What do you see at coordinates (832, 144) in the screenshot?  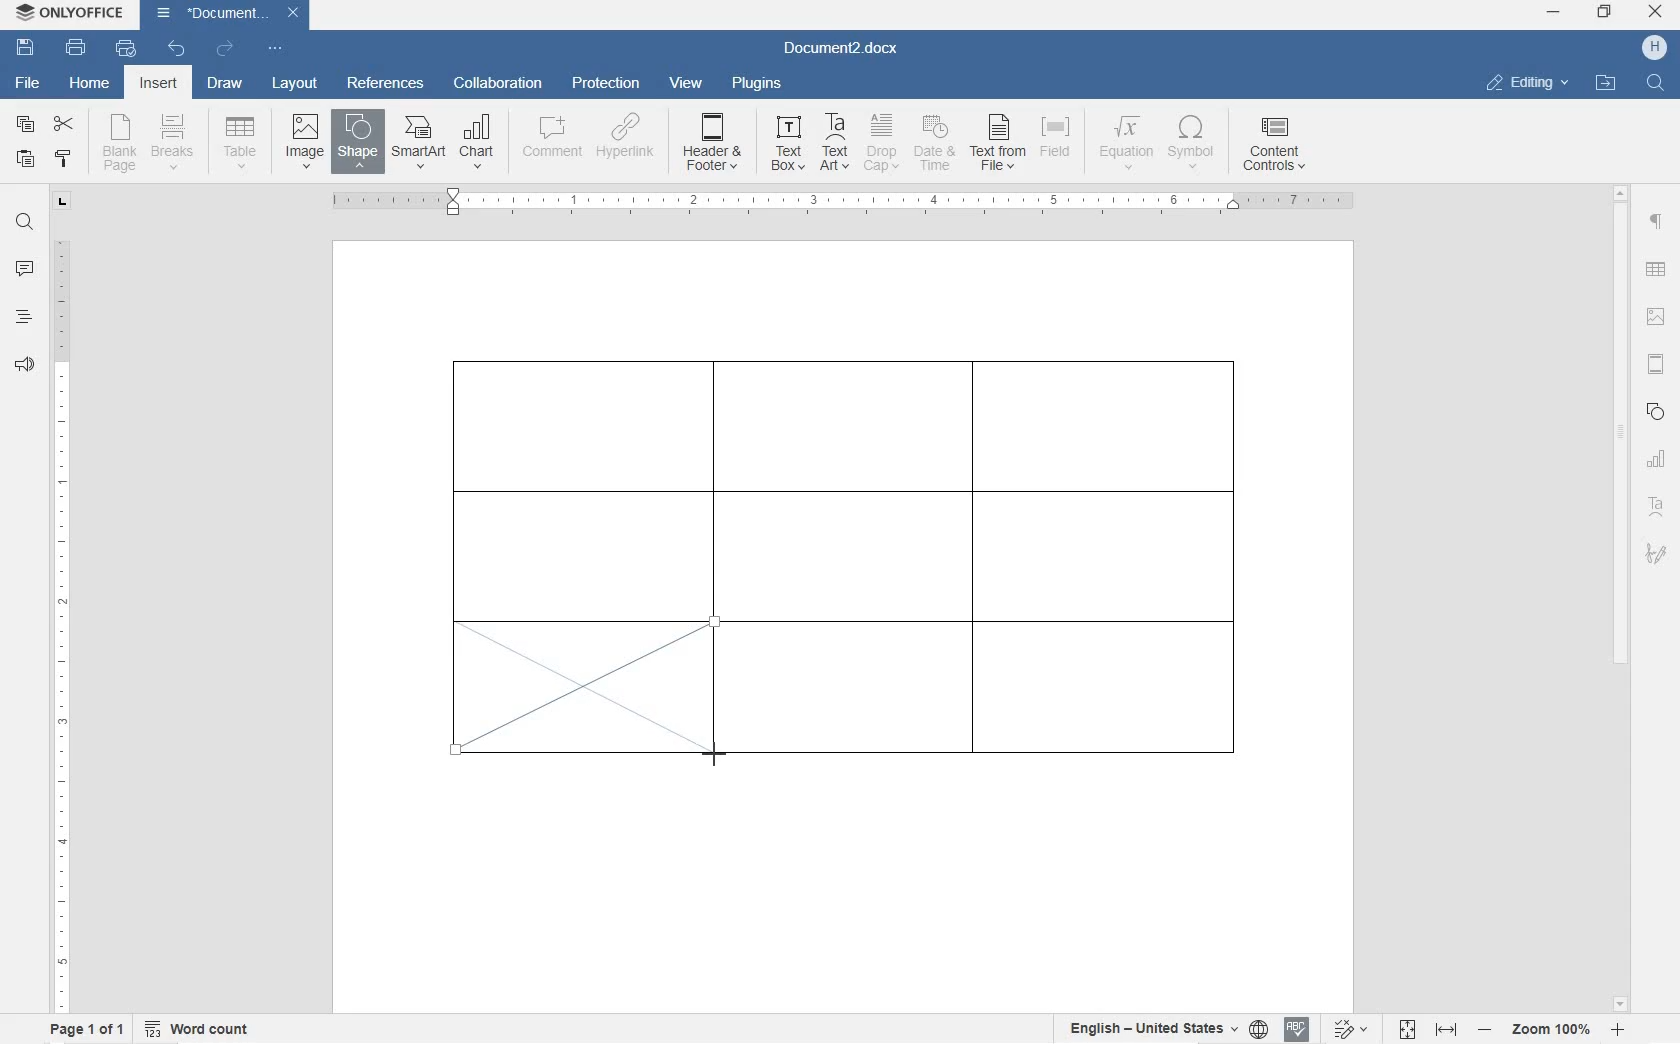 I see `TEXT ART` at bounding box center [832, 144].